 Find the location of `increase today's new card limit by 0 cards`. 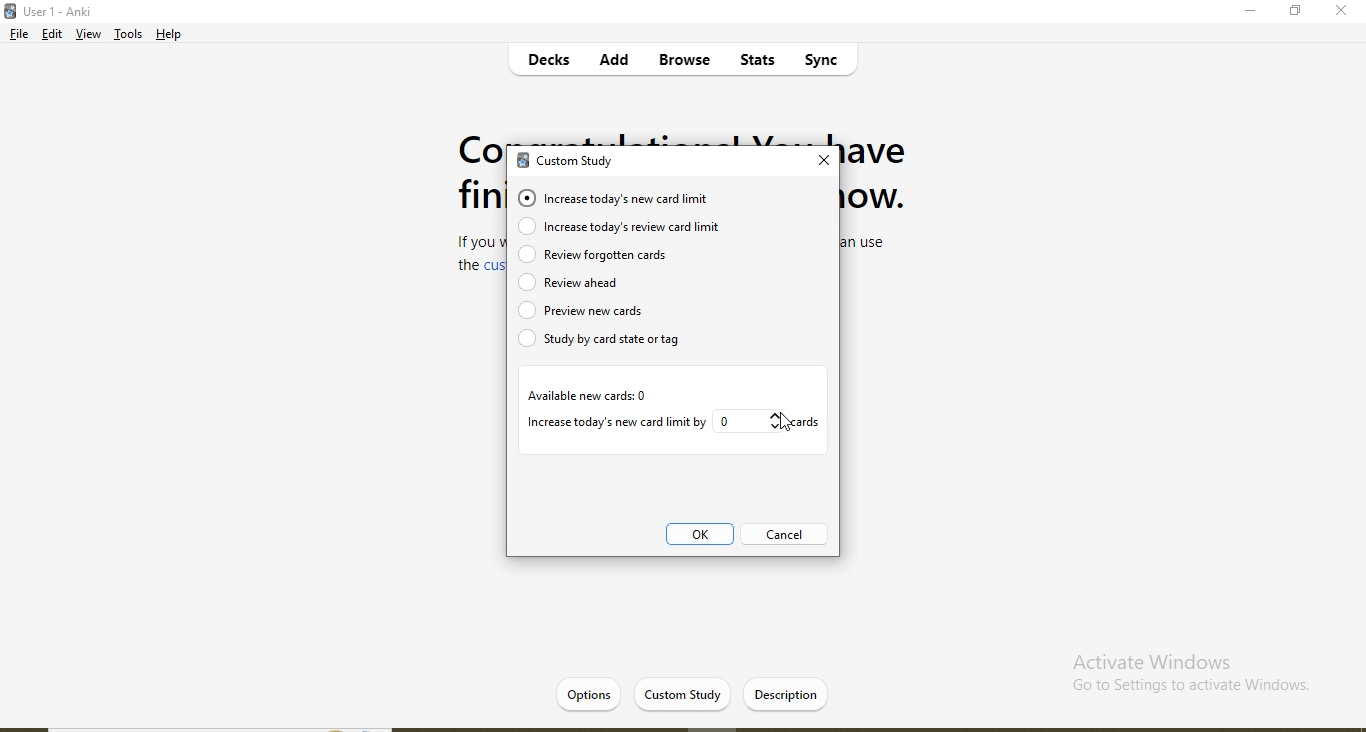

increase today's new card limit by 0 cards is located at coordinates (672, 421).